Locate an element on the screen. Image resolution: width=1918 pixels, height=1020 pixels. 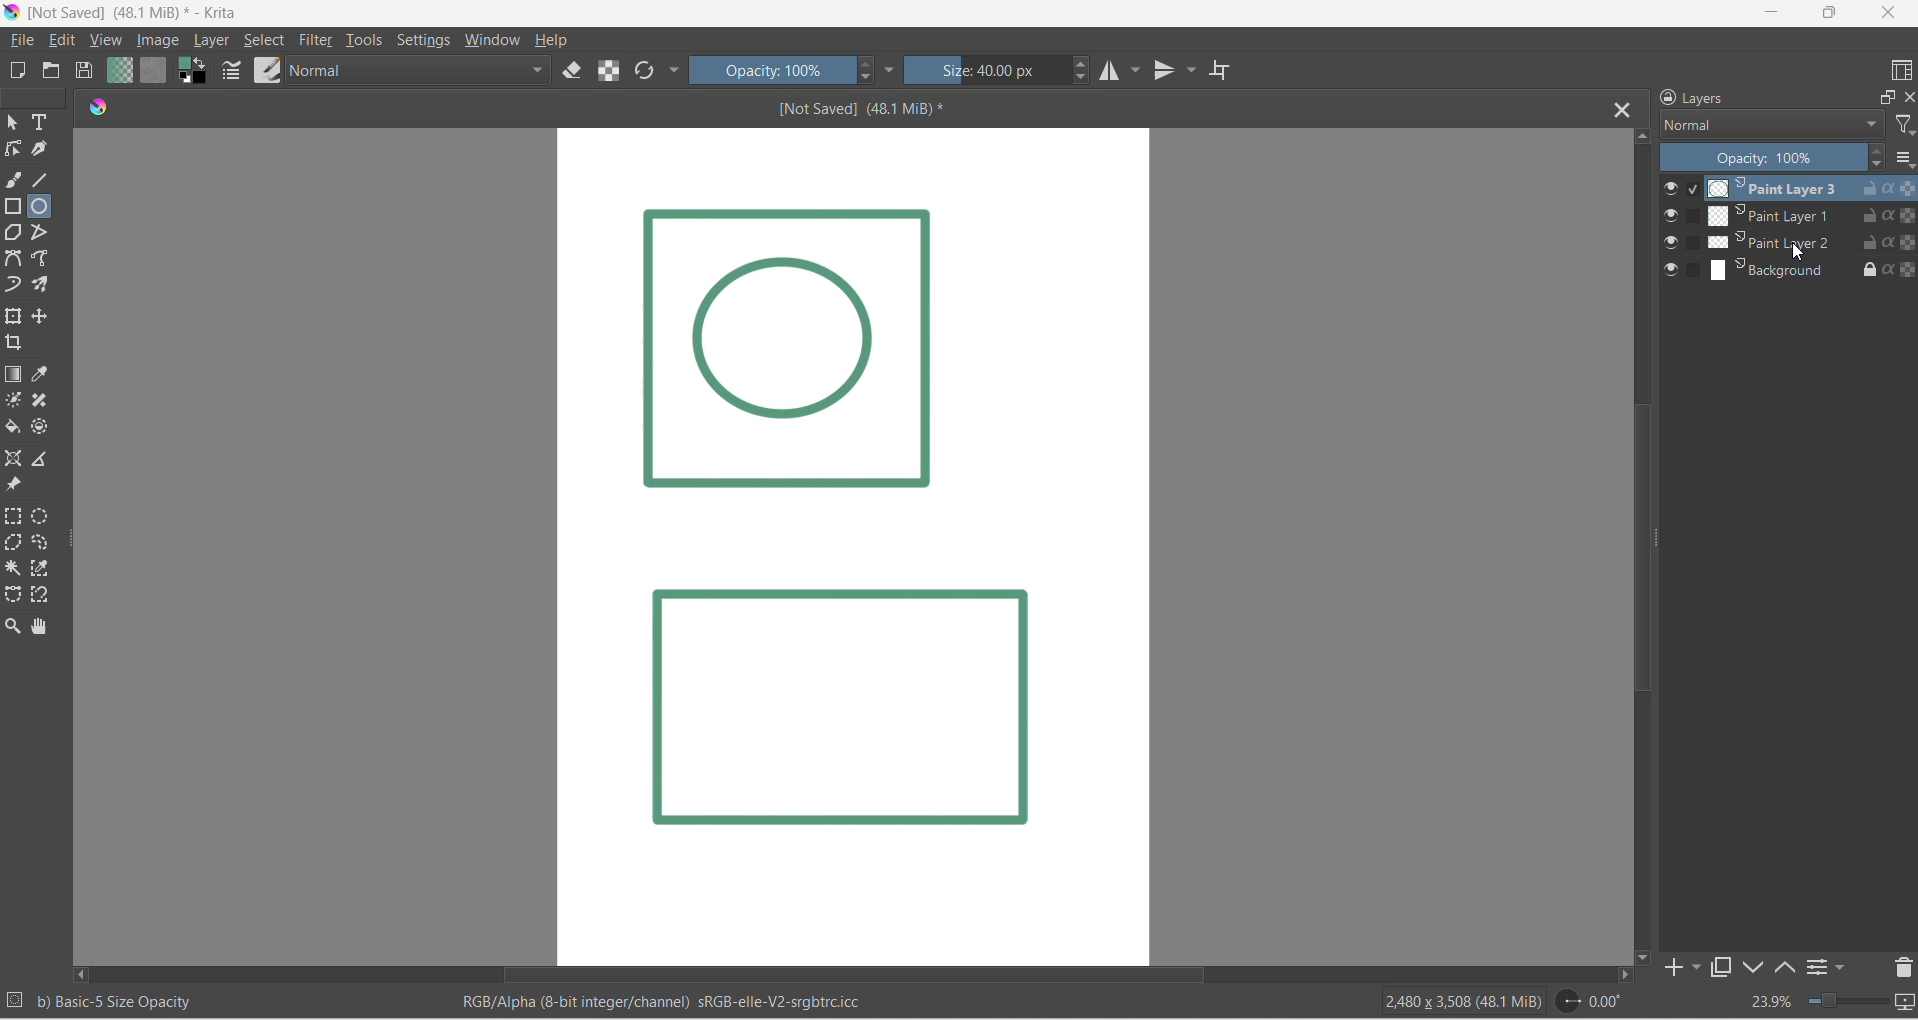
Preserver Alpha is located at coordinates (1899, 241).